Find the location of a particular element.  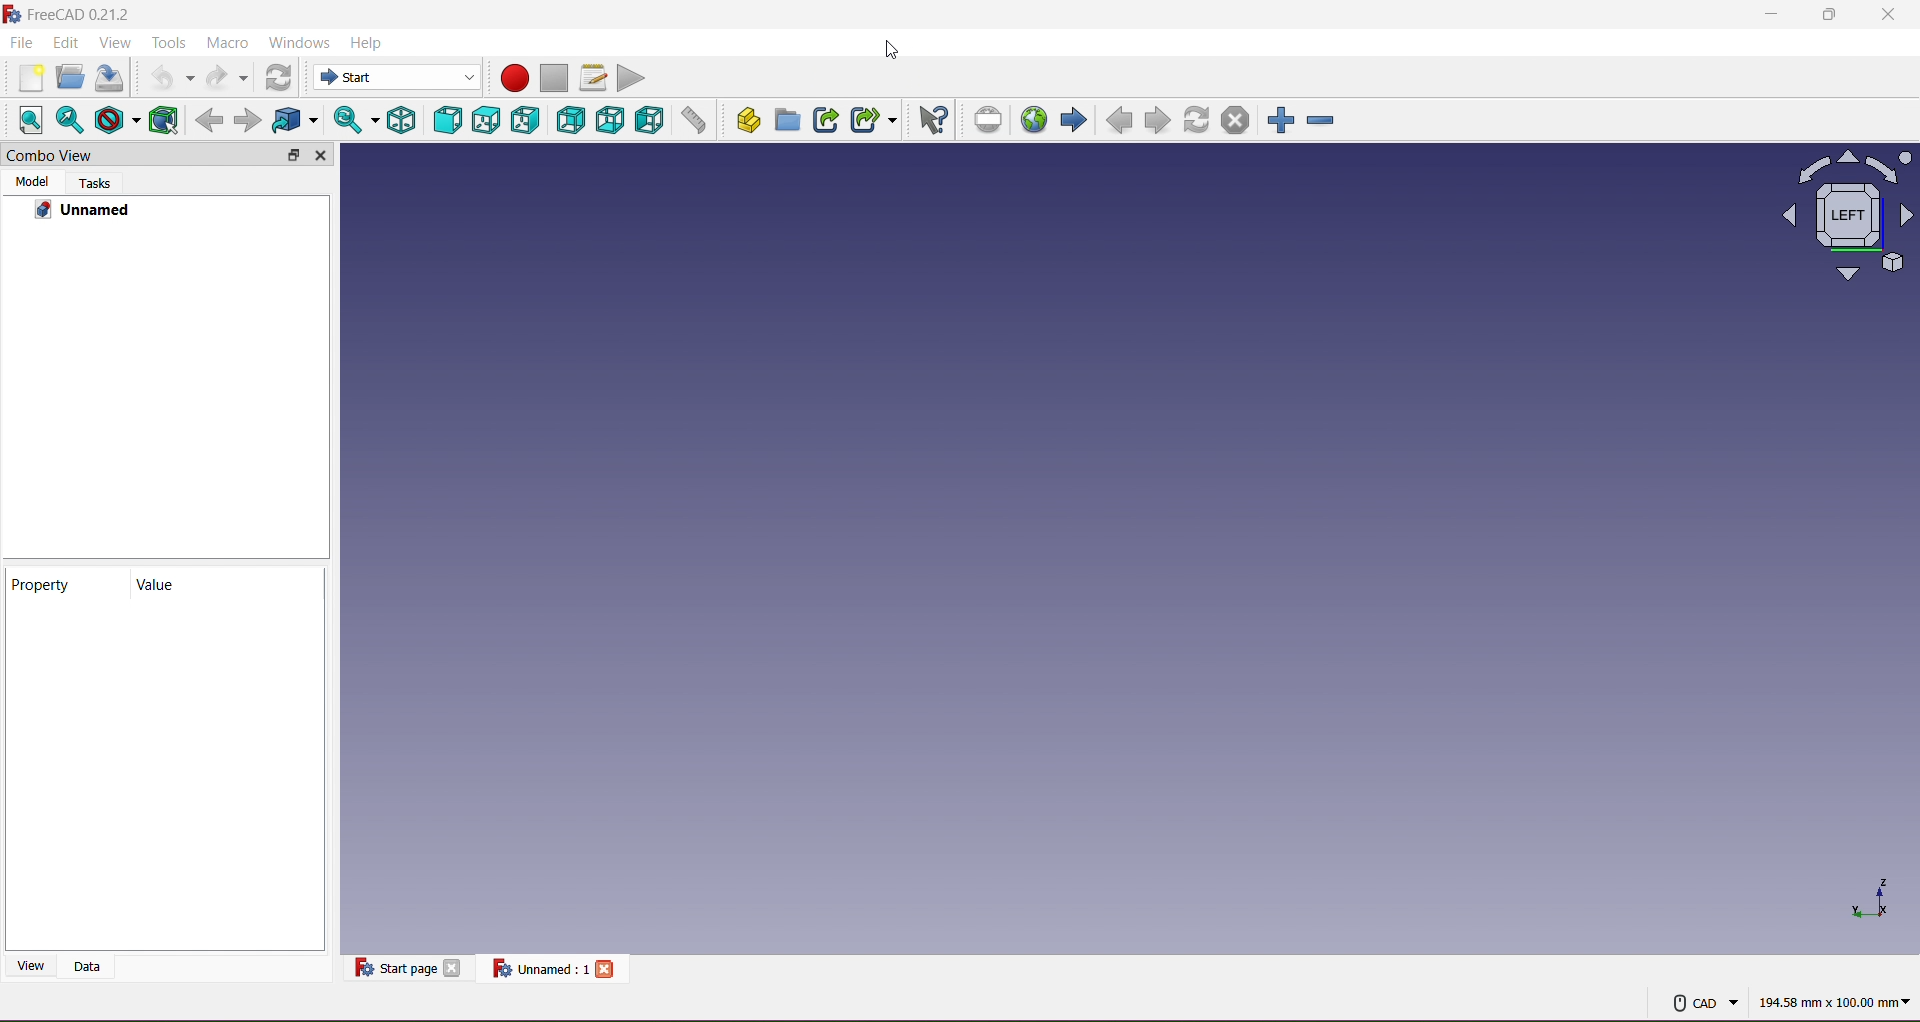

Forward Navigation is located at coordinates (1158, 121).